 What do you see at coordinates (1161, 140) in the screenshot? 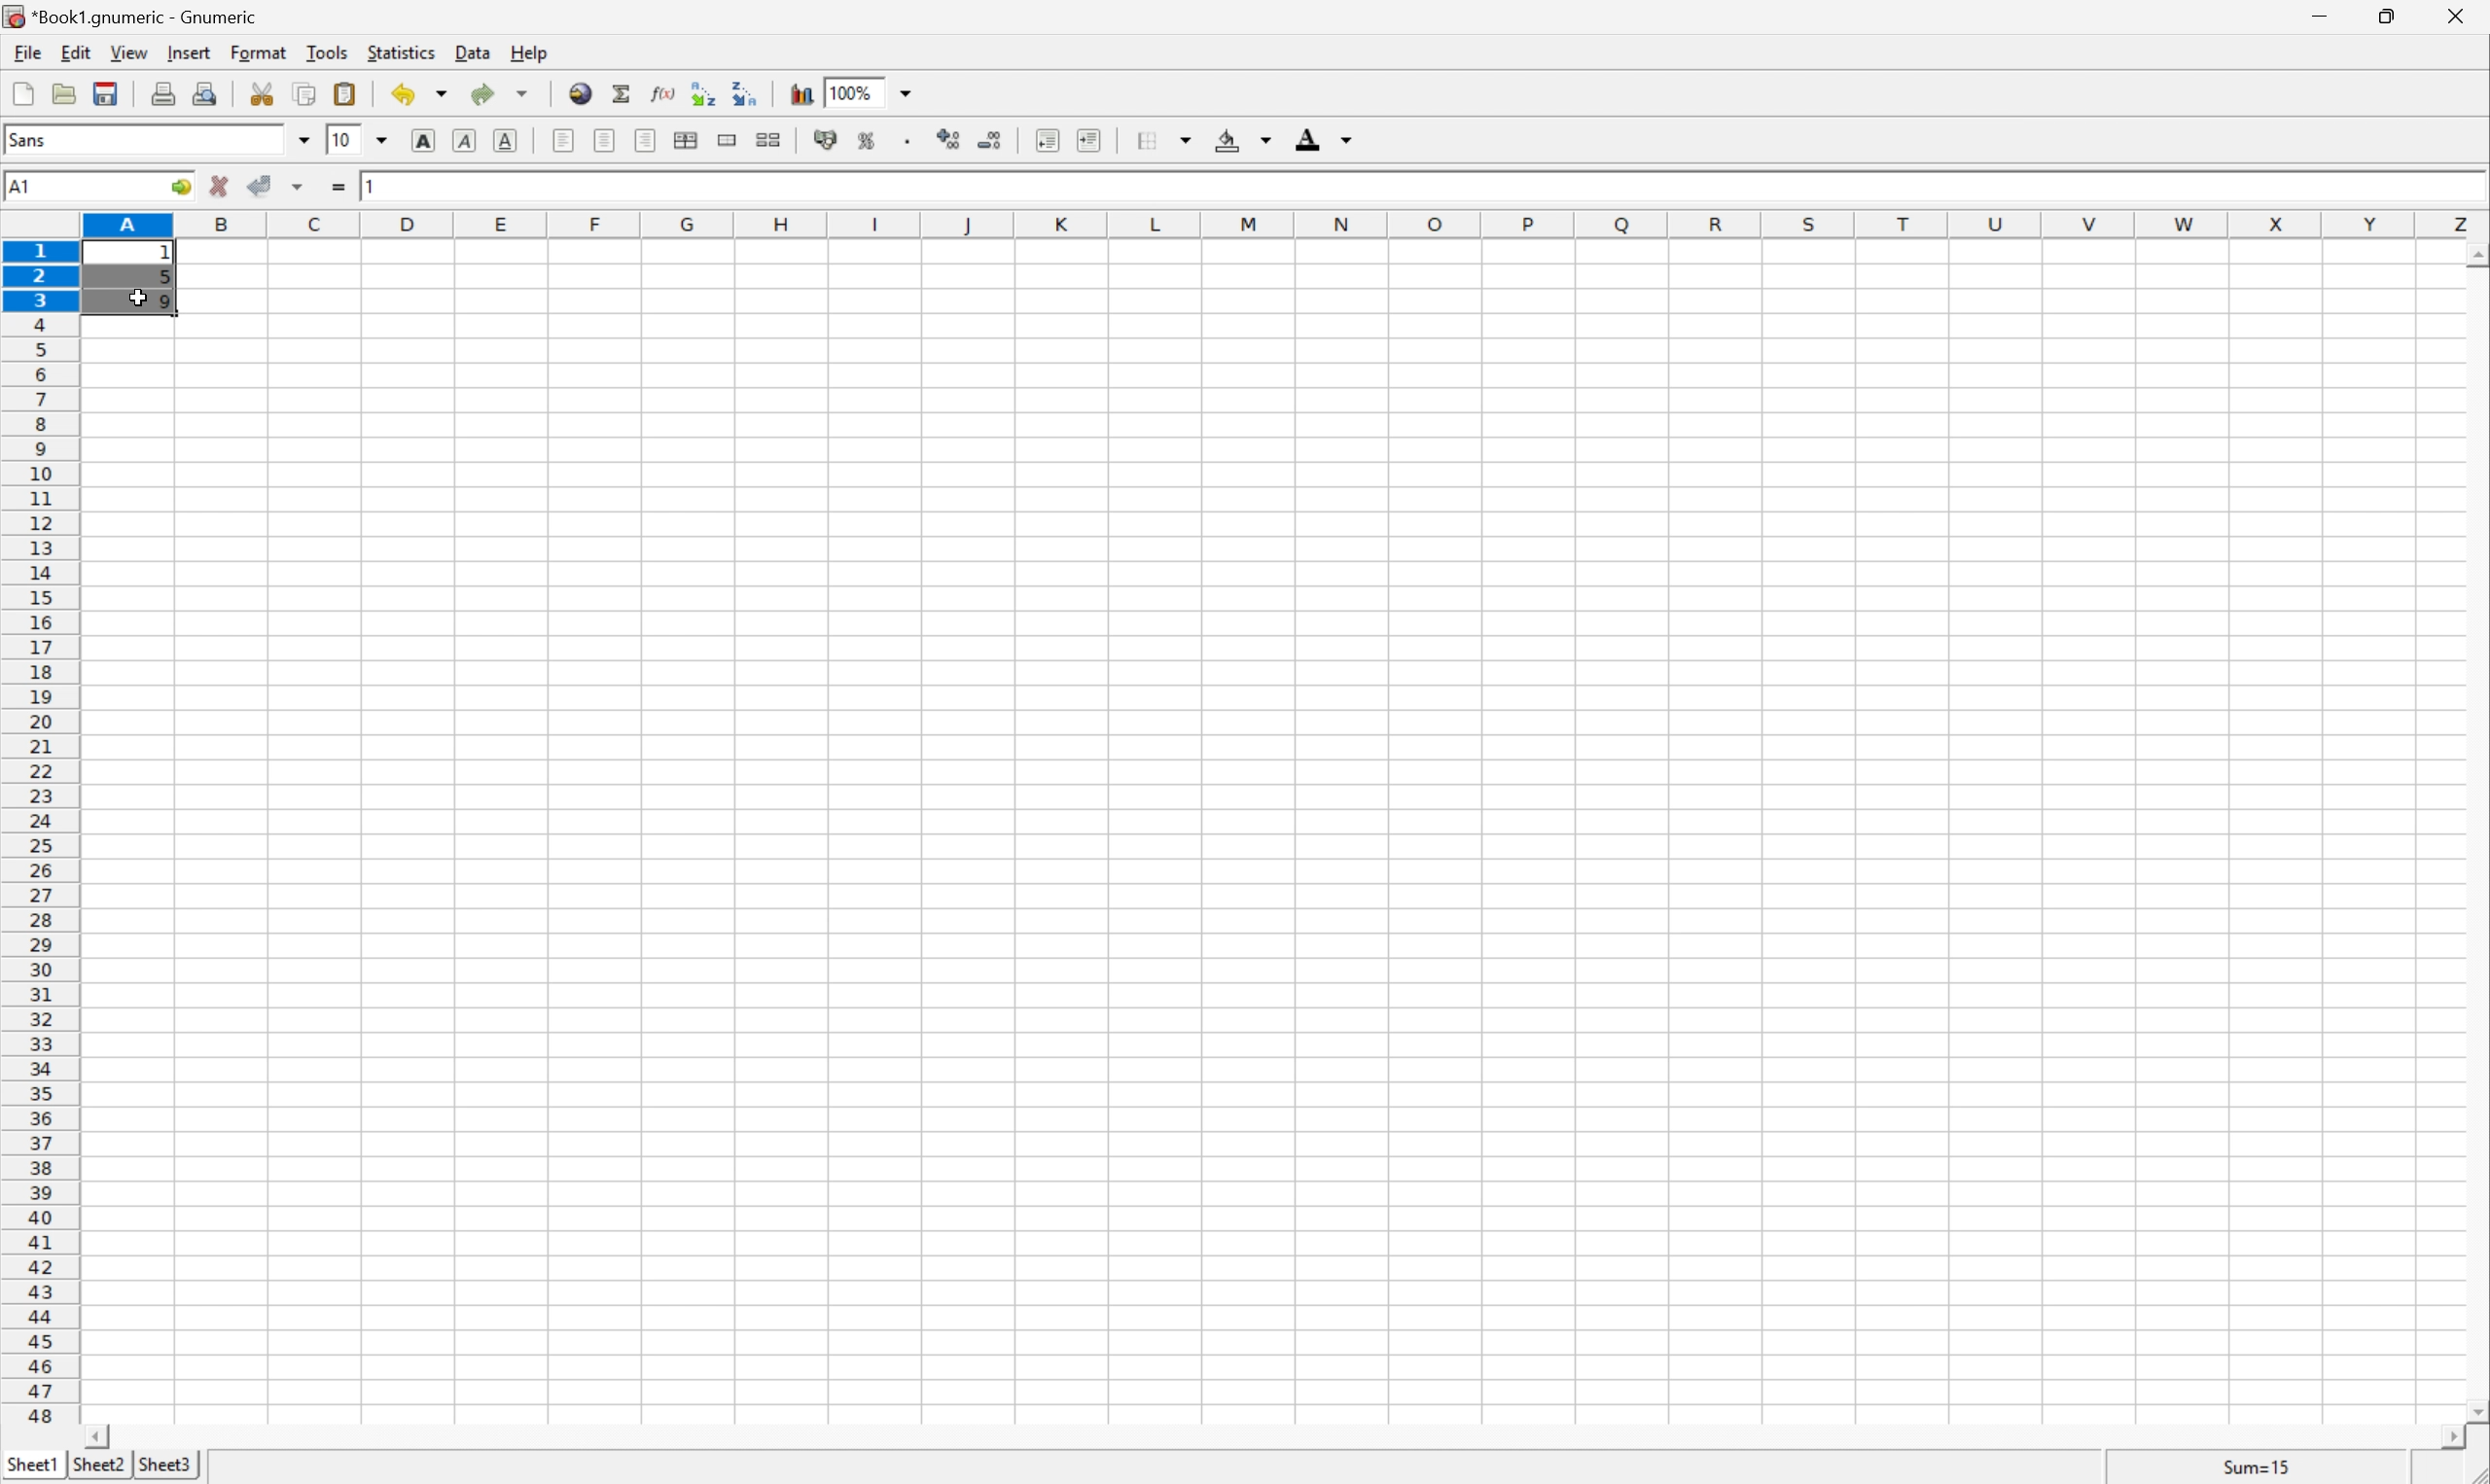
I see `borders` at bounding box center [1161, 140].